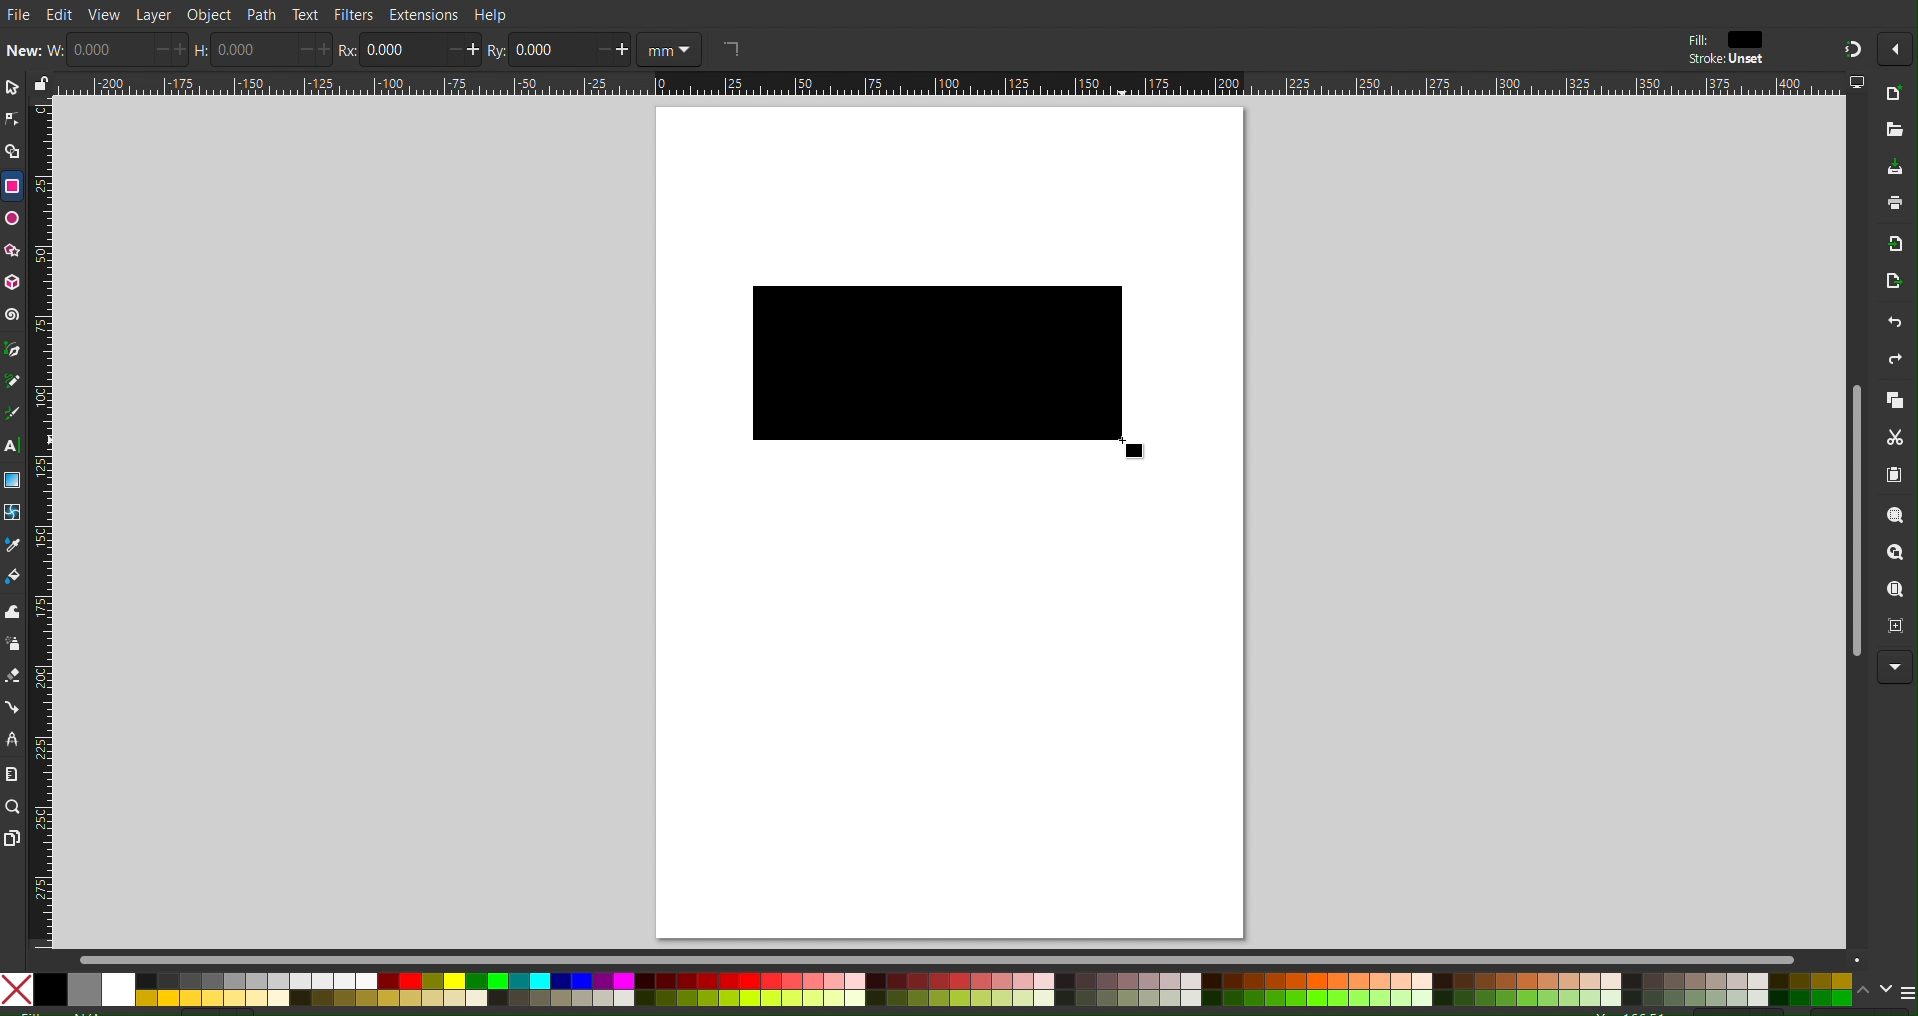 The height and width of the screenshot is (1016, 1918). What do you see at coordinates (12, 740) in the screenshot?
I see `LPE Tool` at bounding box center [12, 740].